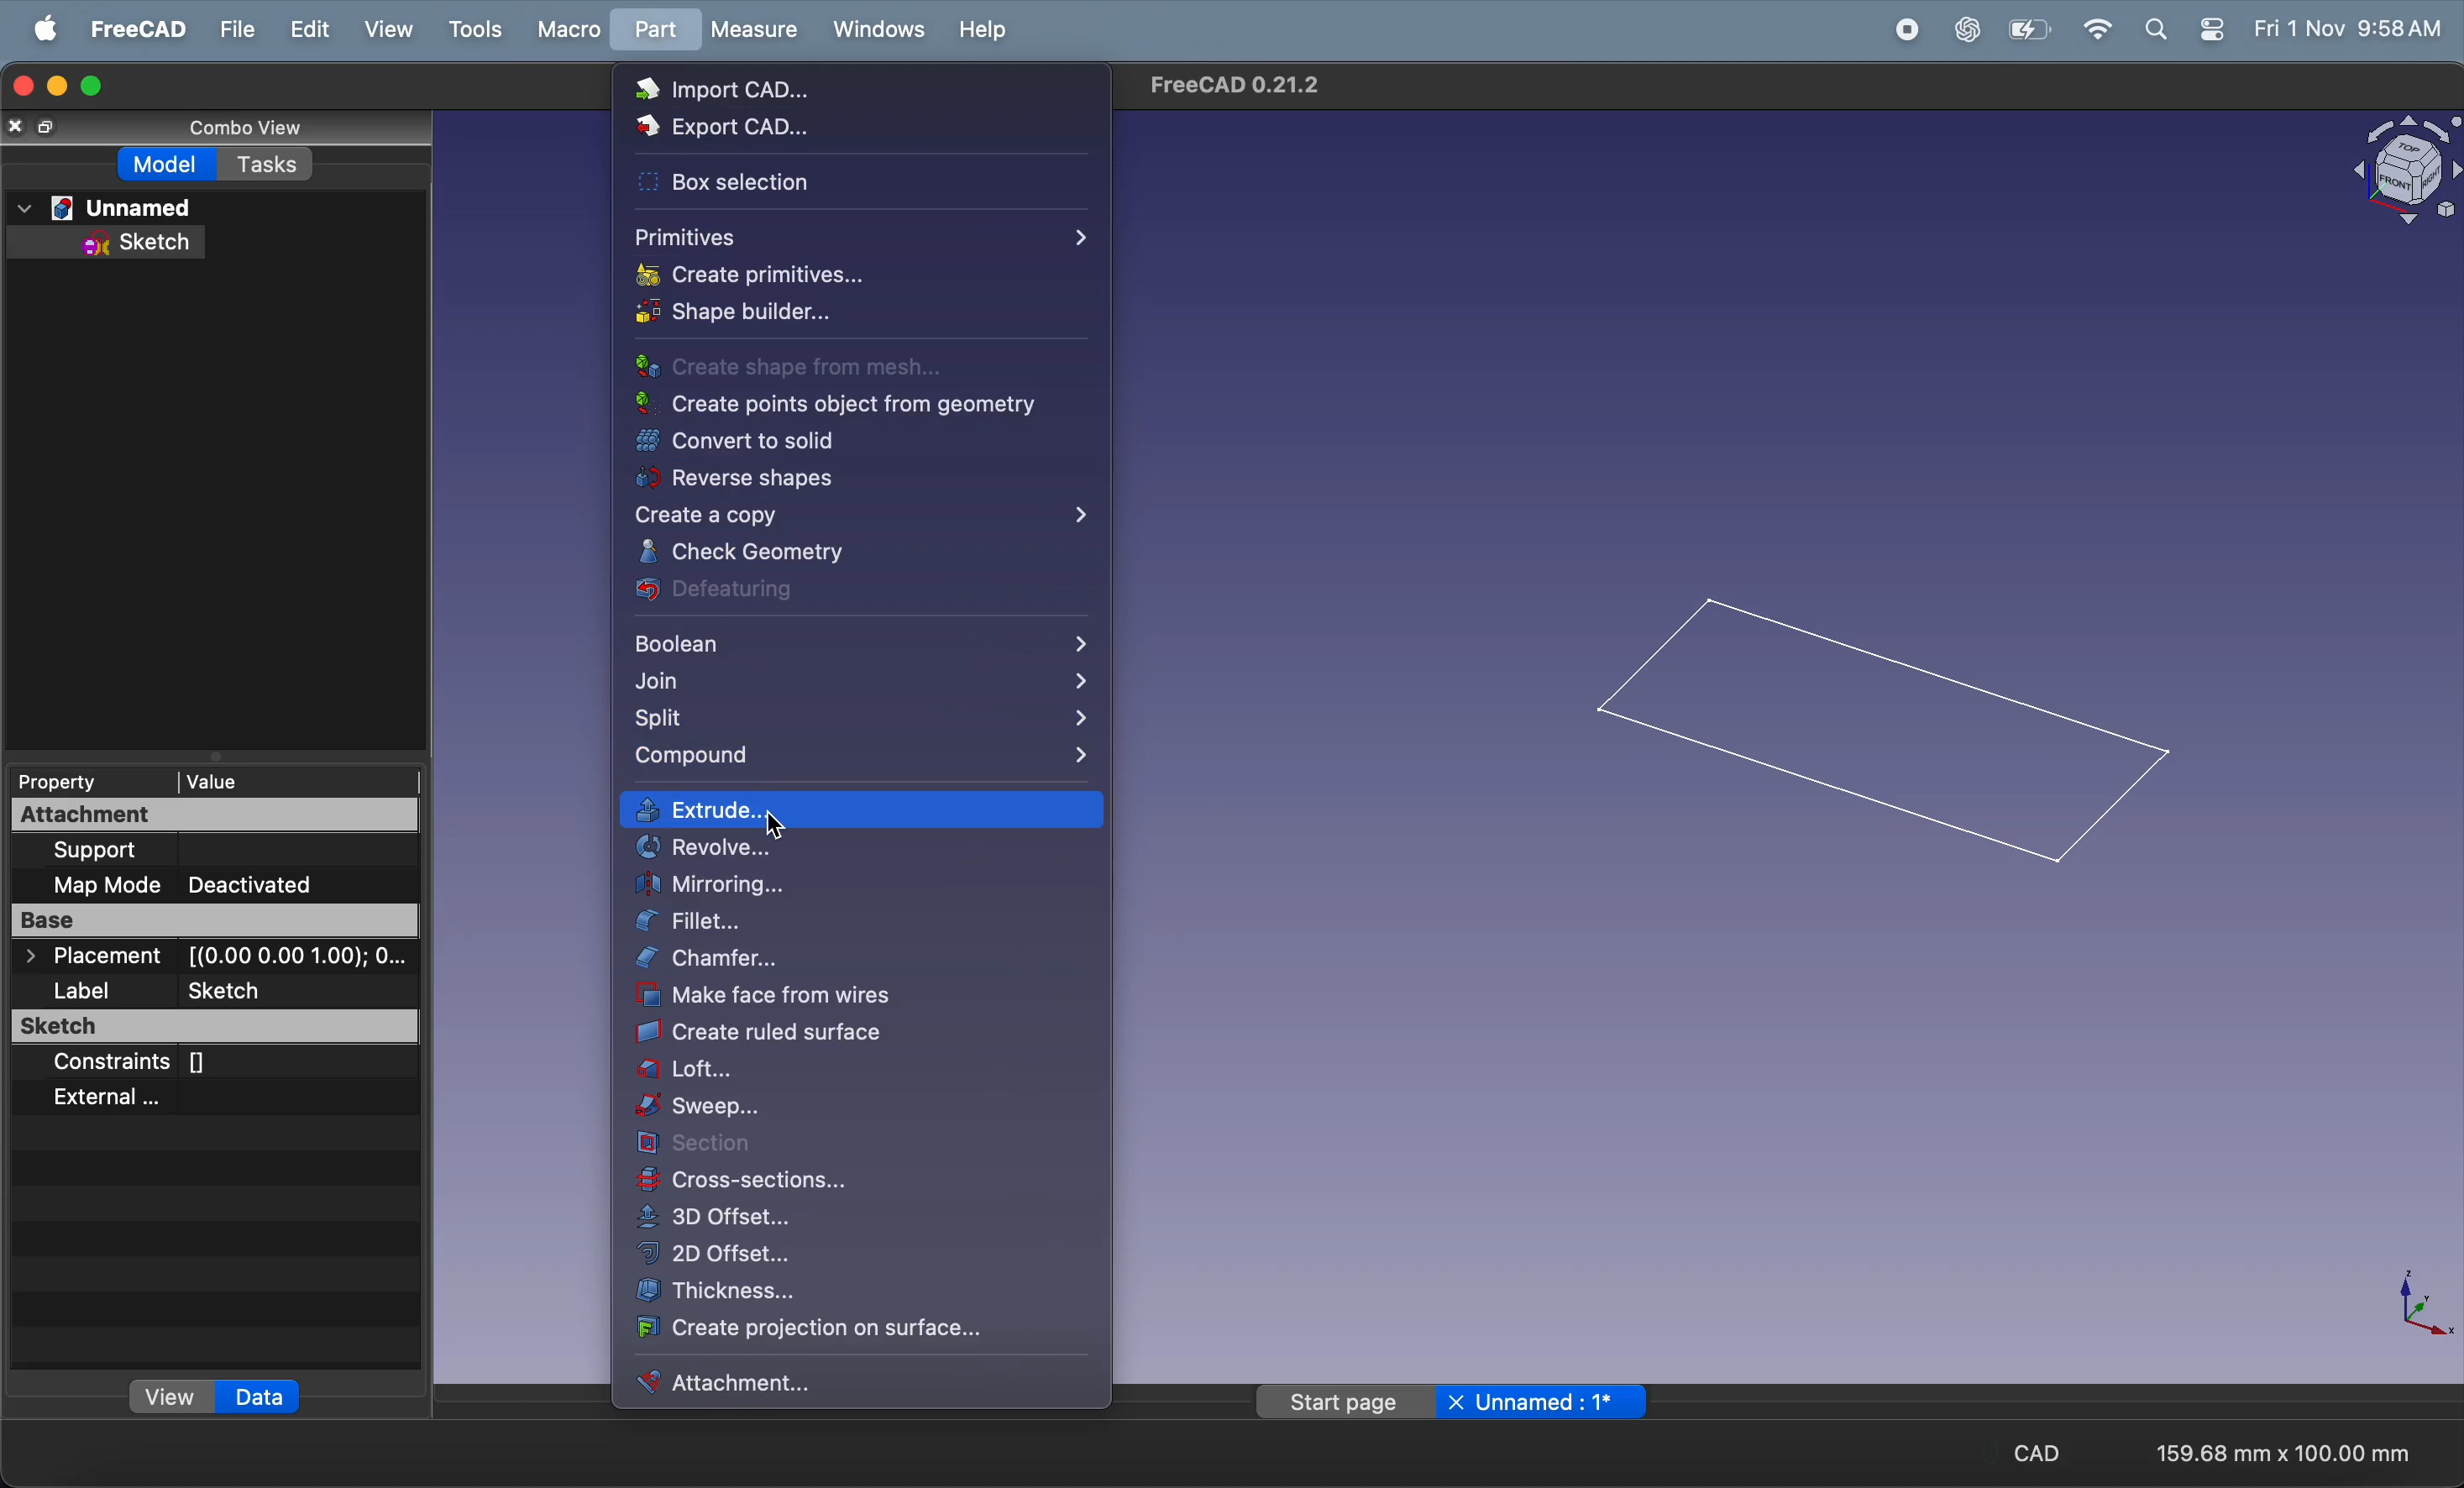 The width and height of the screenshot is (2464, 1488). What do you see at coordinates (864, 1295) in the screenshot?
I see `thickness` at bounding box center [864, 1295].